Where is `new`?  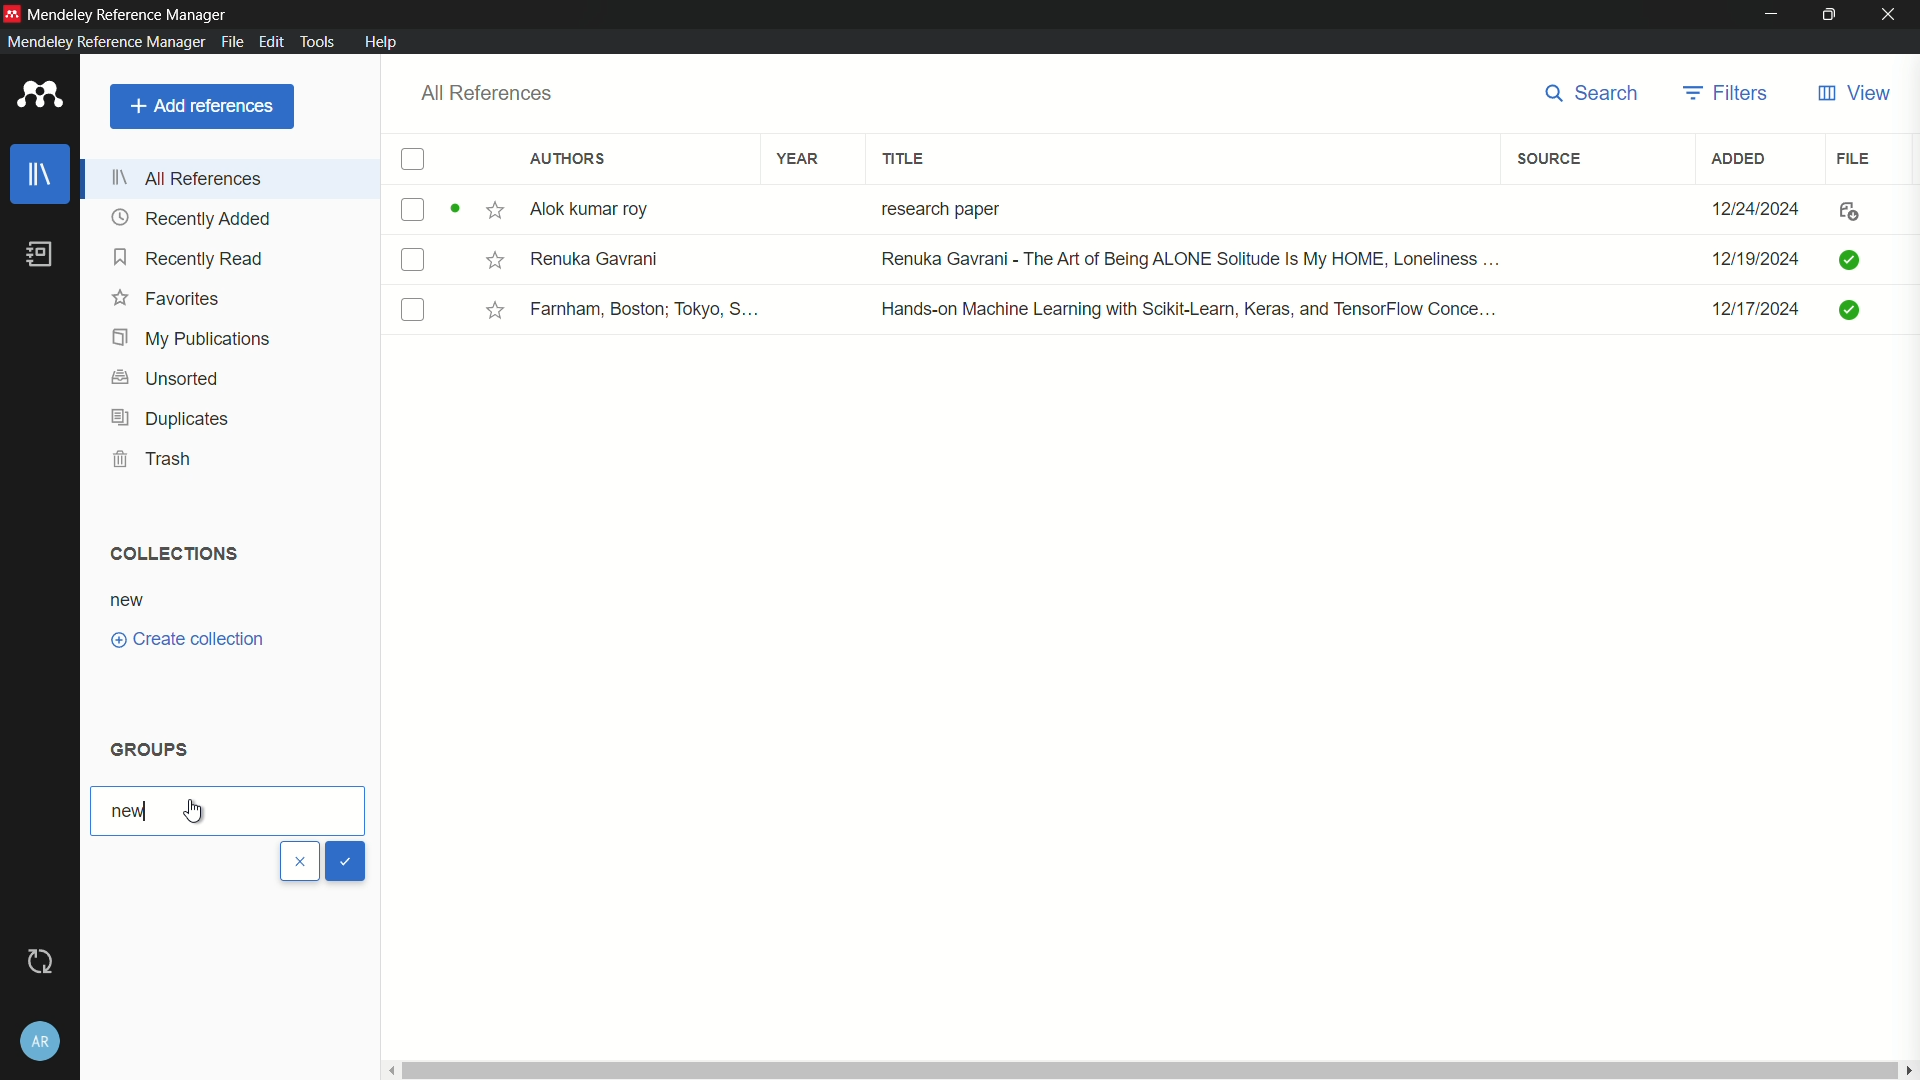 new is located at coordinates (128, 600).